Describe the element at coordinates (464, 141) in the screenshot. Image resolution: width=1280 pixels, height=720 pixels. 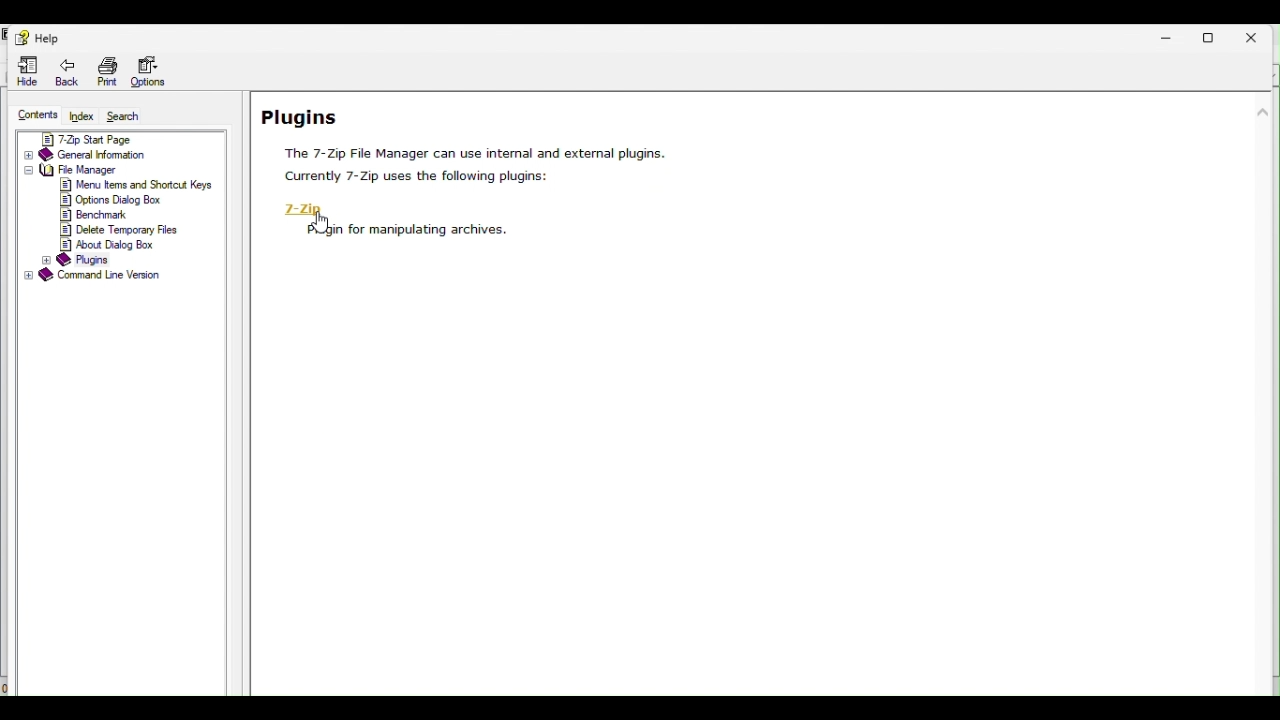
I see `plugins` at that location.